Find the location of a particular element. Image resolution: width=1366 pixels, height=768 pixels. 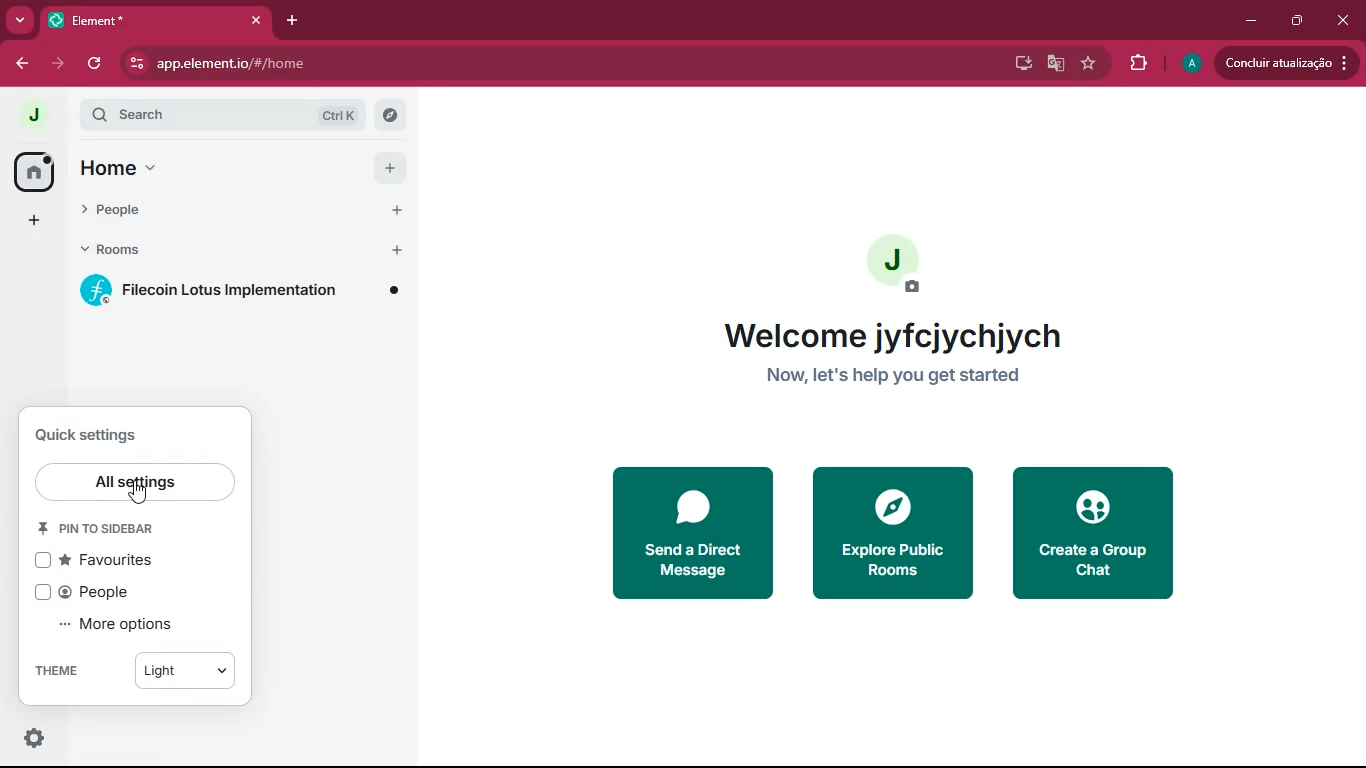

home is located at coordinates (32, 172).